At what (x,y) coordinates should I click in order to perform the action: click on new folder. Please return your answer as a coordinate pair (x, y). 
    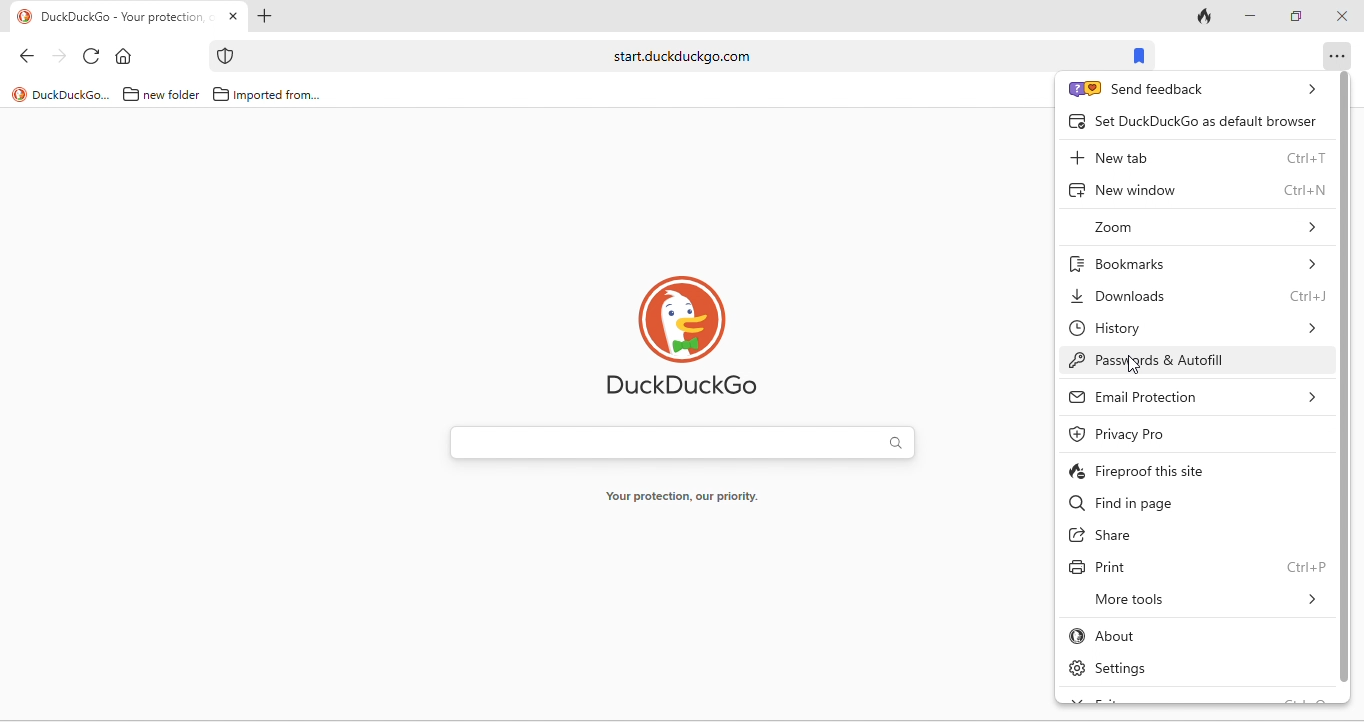
    Looking at the image, I should click on (173, 96).